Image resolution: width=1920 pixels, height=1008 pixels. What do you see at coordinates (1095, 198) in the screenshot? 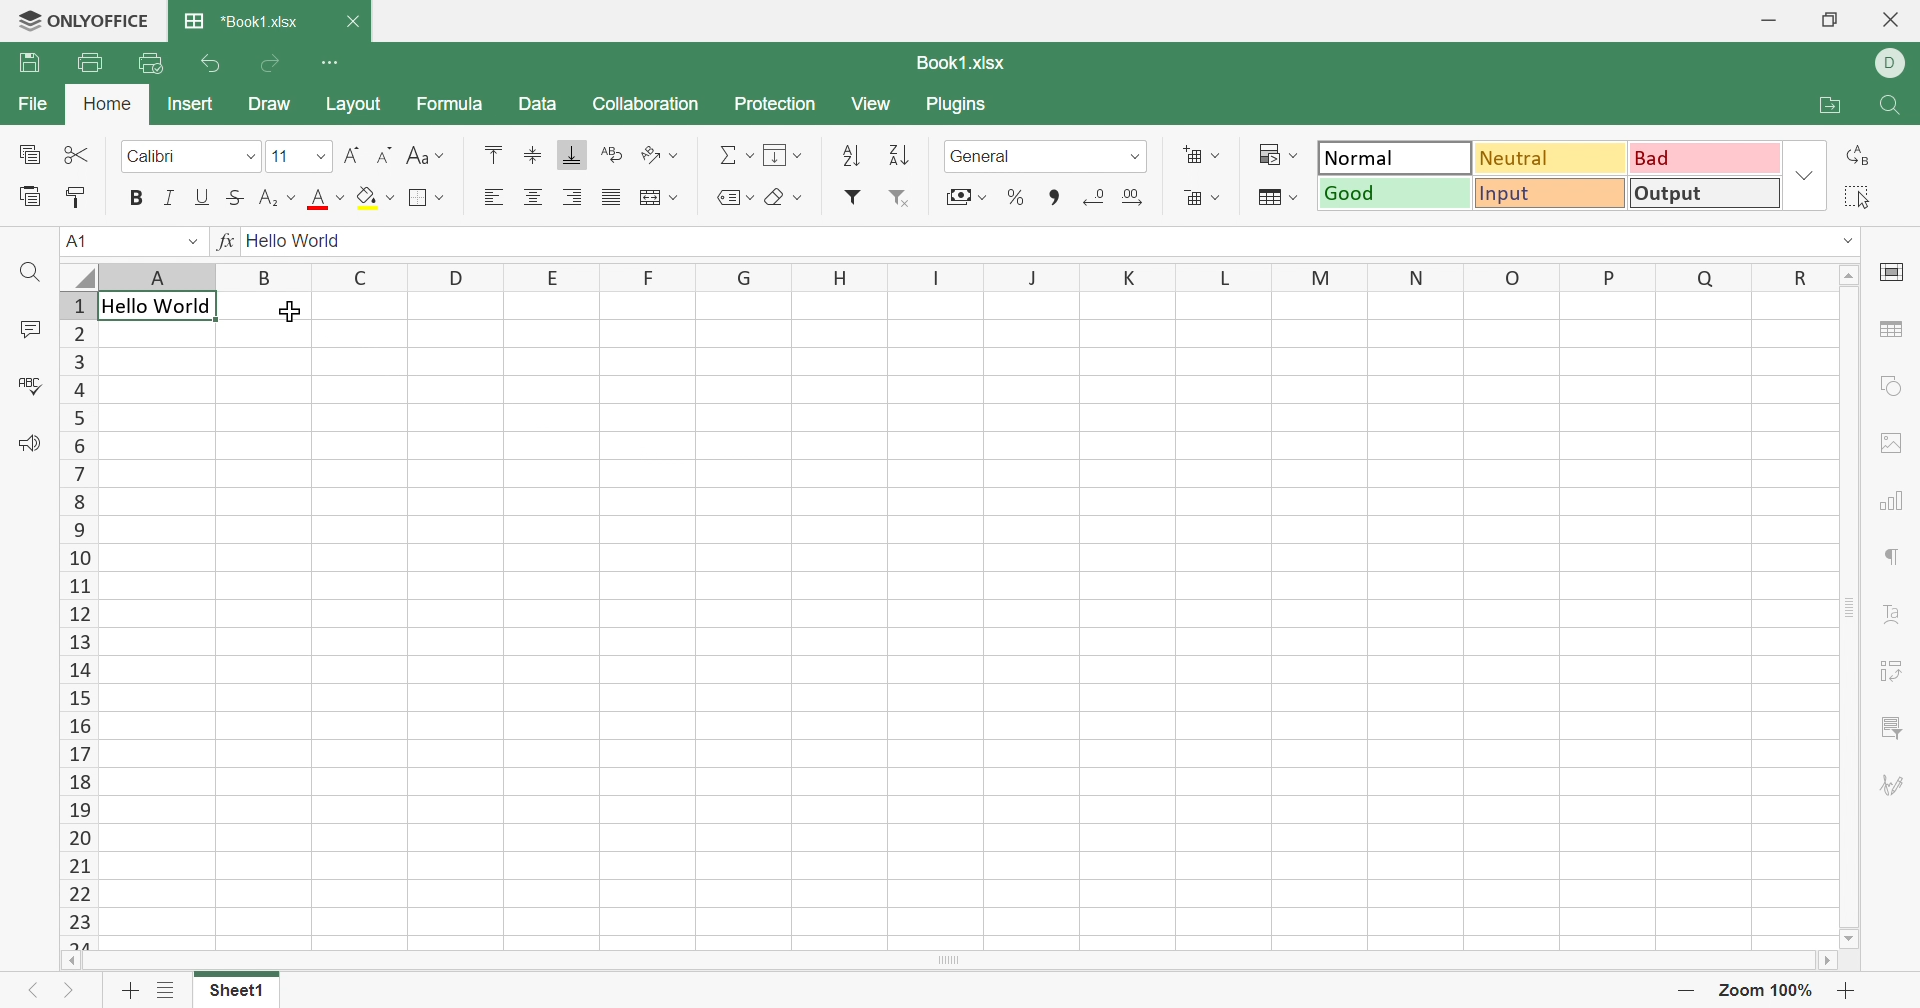
I see `Decrease decimal` at bounding box center [1095, 198].